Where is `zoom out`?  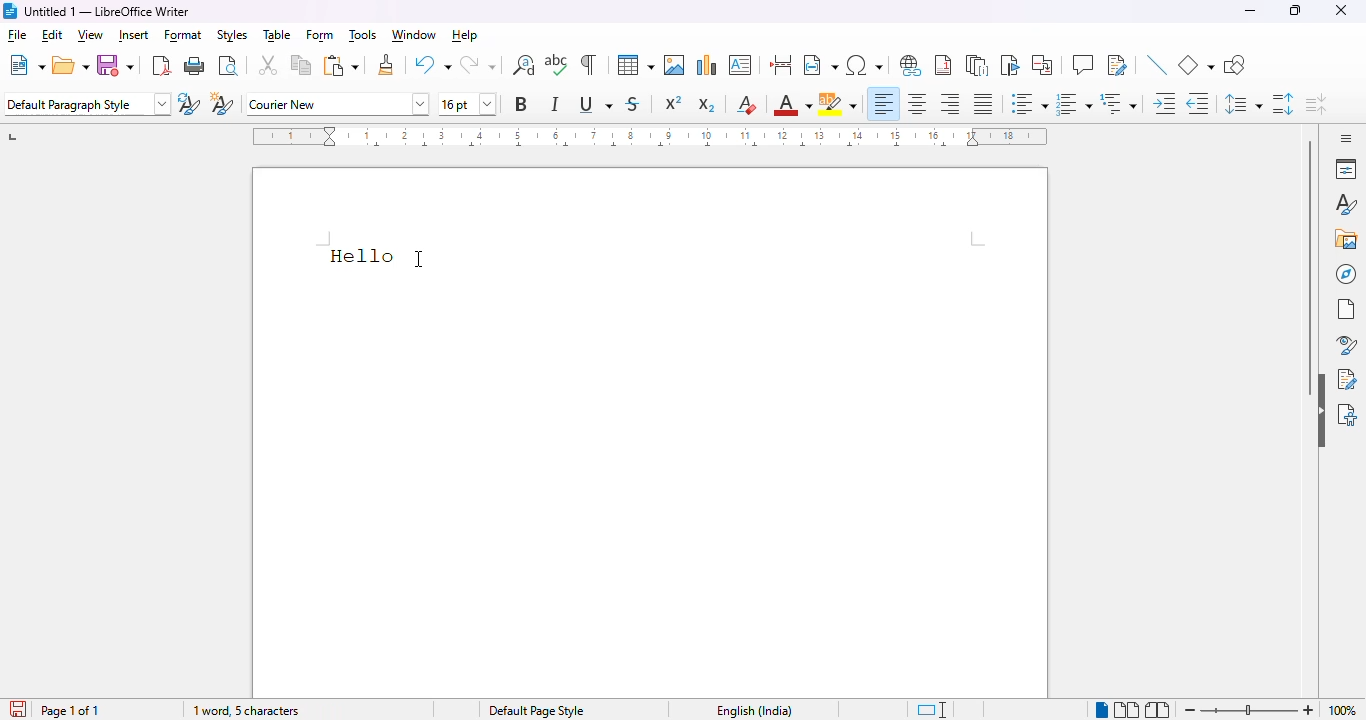
zoom out is located at coordinates (1188, 709).